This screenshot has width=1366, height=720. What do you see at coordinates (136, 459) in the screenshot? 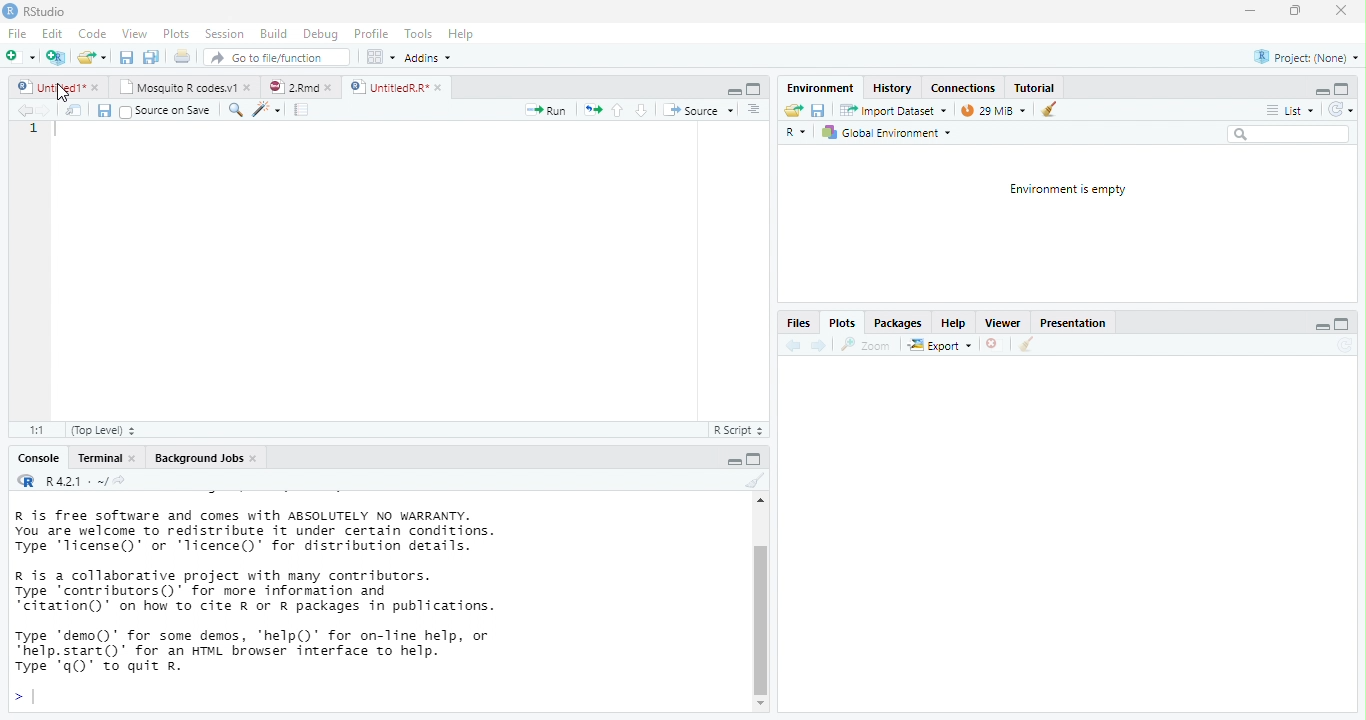
I see `close` at bounding box center [136, 459].